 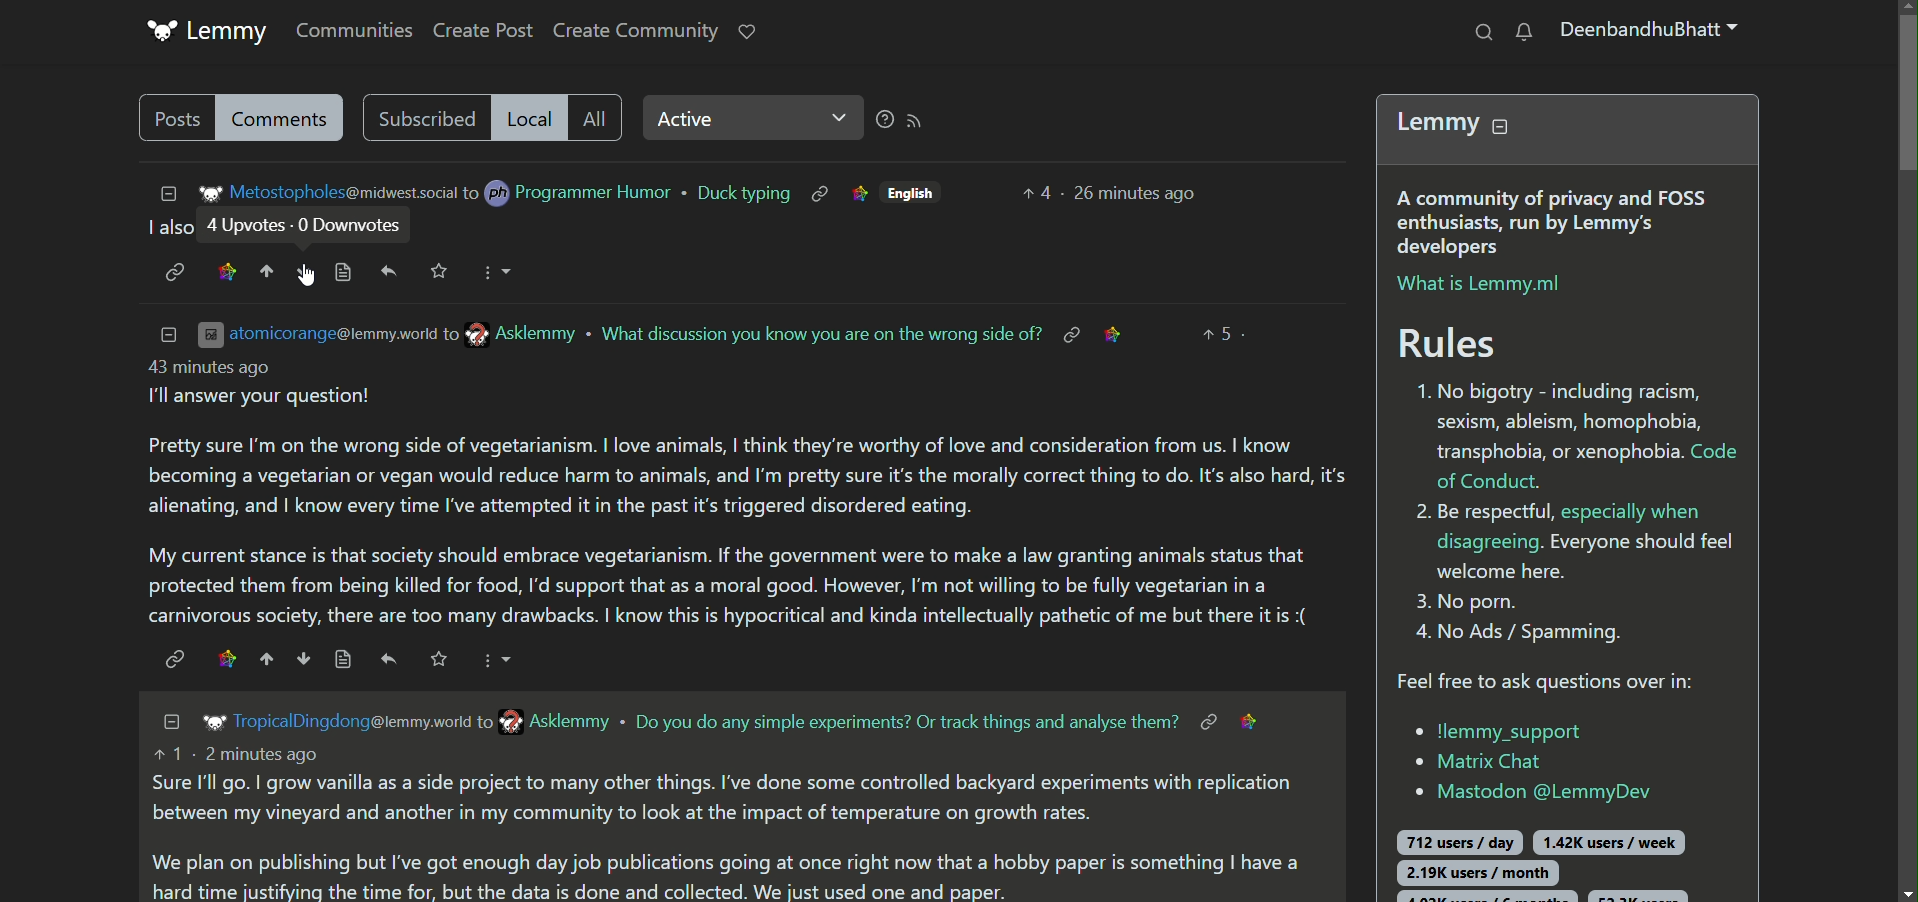 What do you see at coordinates (858, 194) in the screenshot?
I see `highlight` at bounding box center [858, 194].